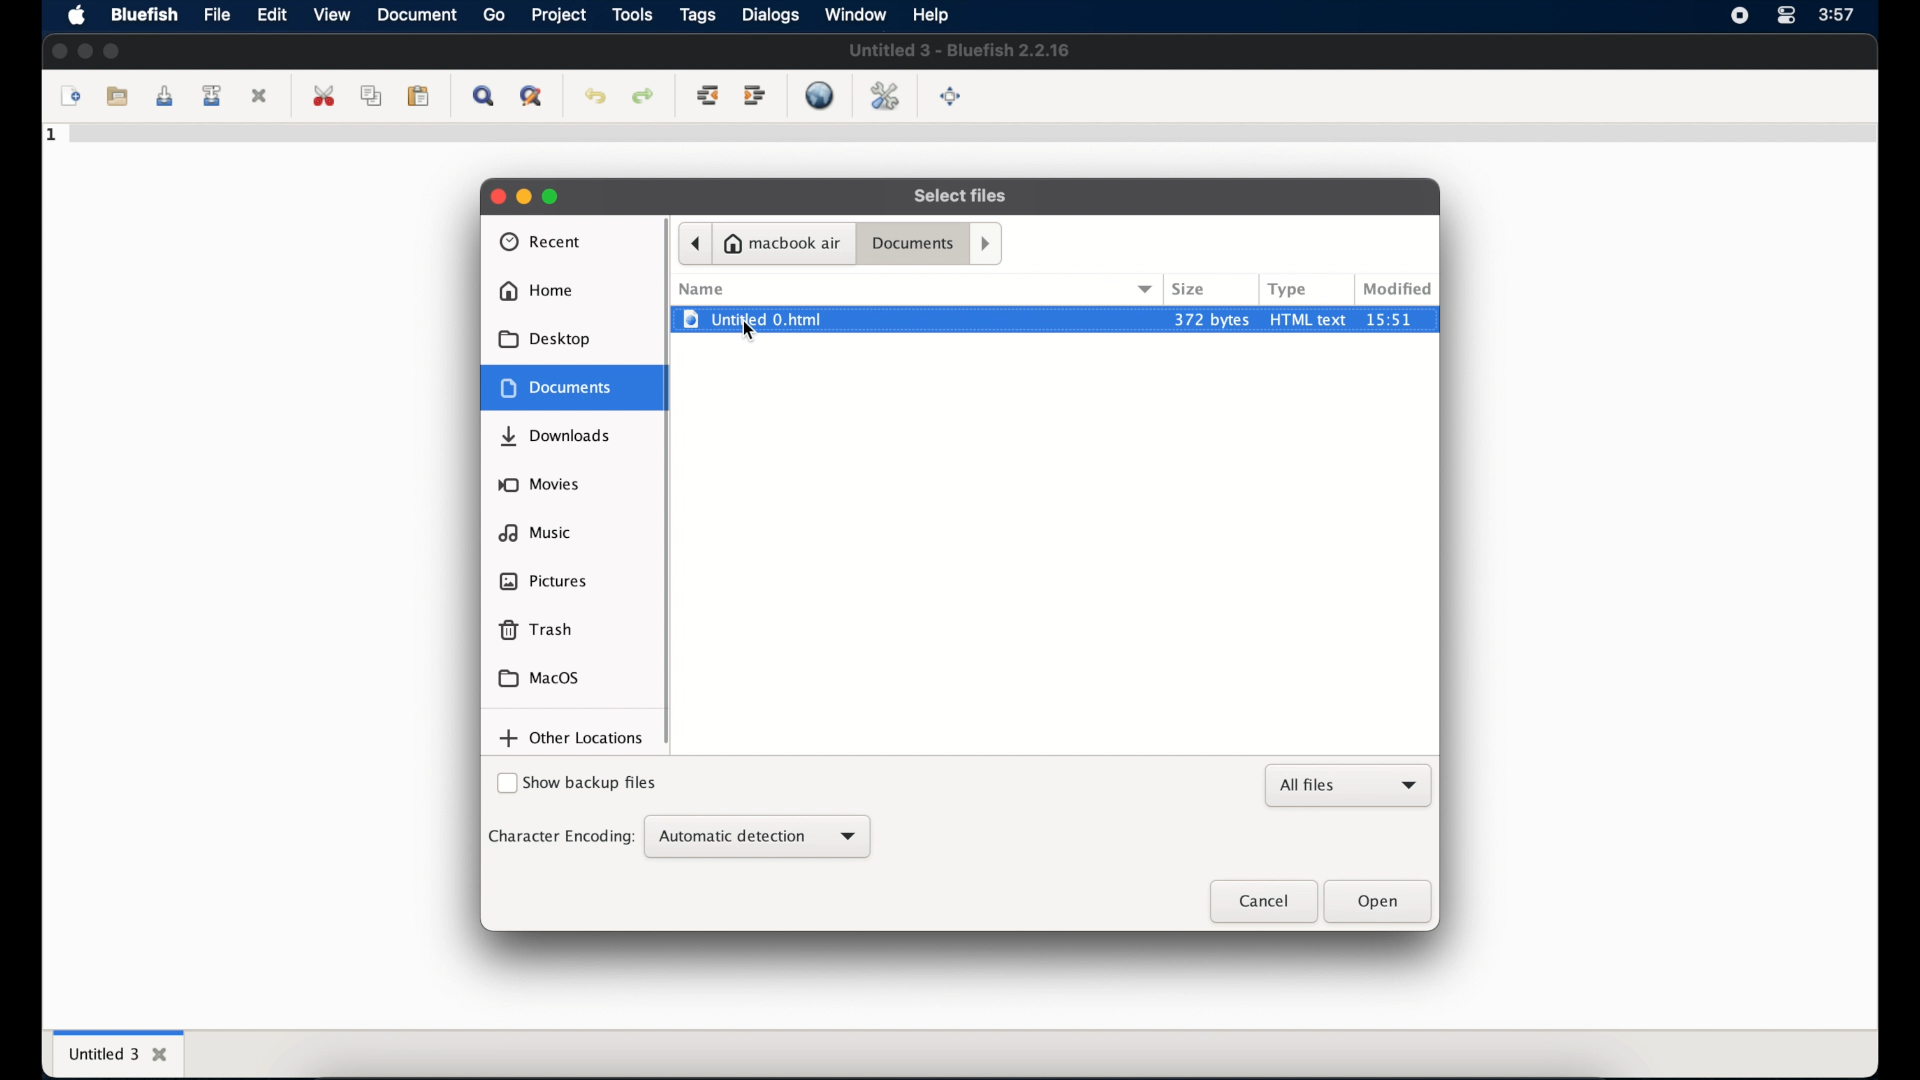 This screenshot has width=1920, height=1080. I want to click on 372 bytes, so click(1210, 318).